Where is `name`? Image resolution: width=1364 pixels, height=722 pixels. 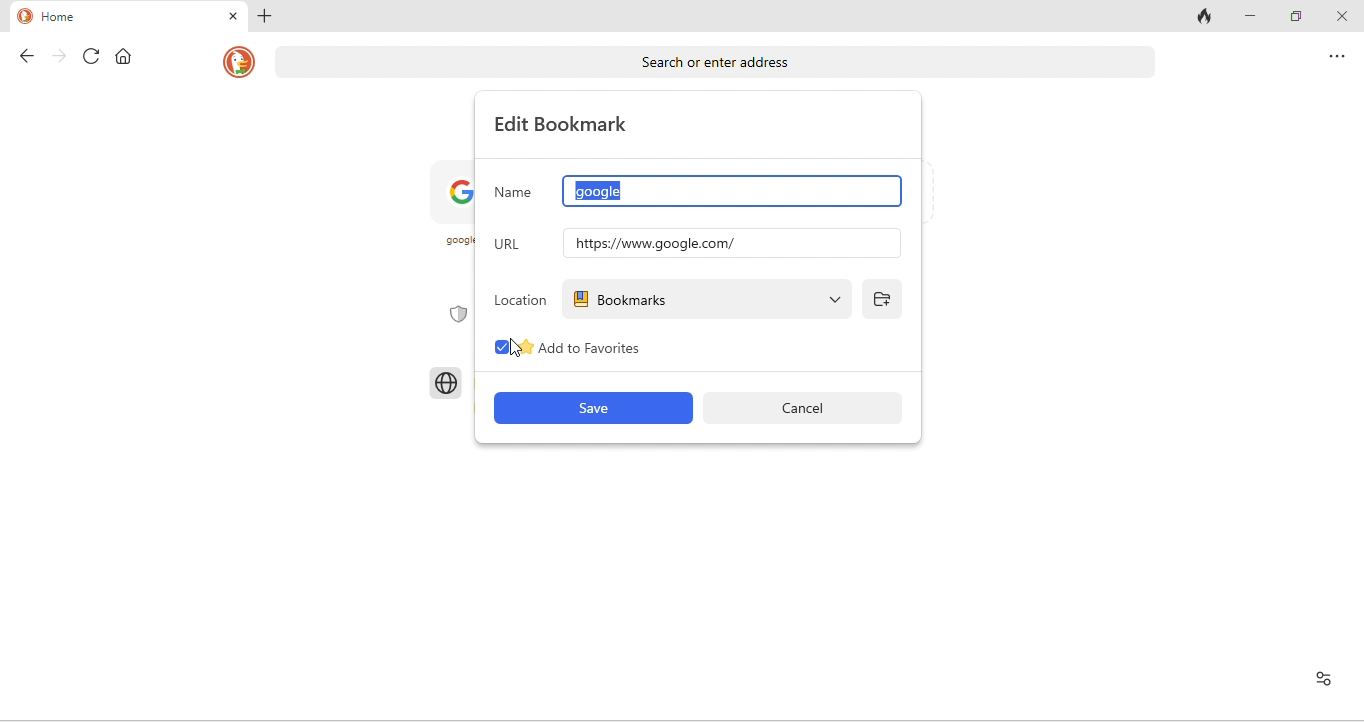 name is located at coordinates (515, 190).